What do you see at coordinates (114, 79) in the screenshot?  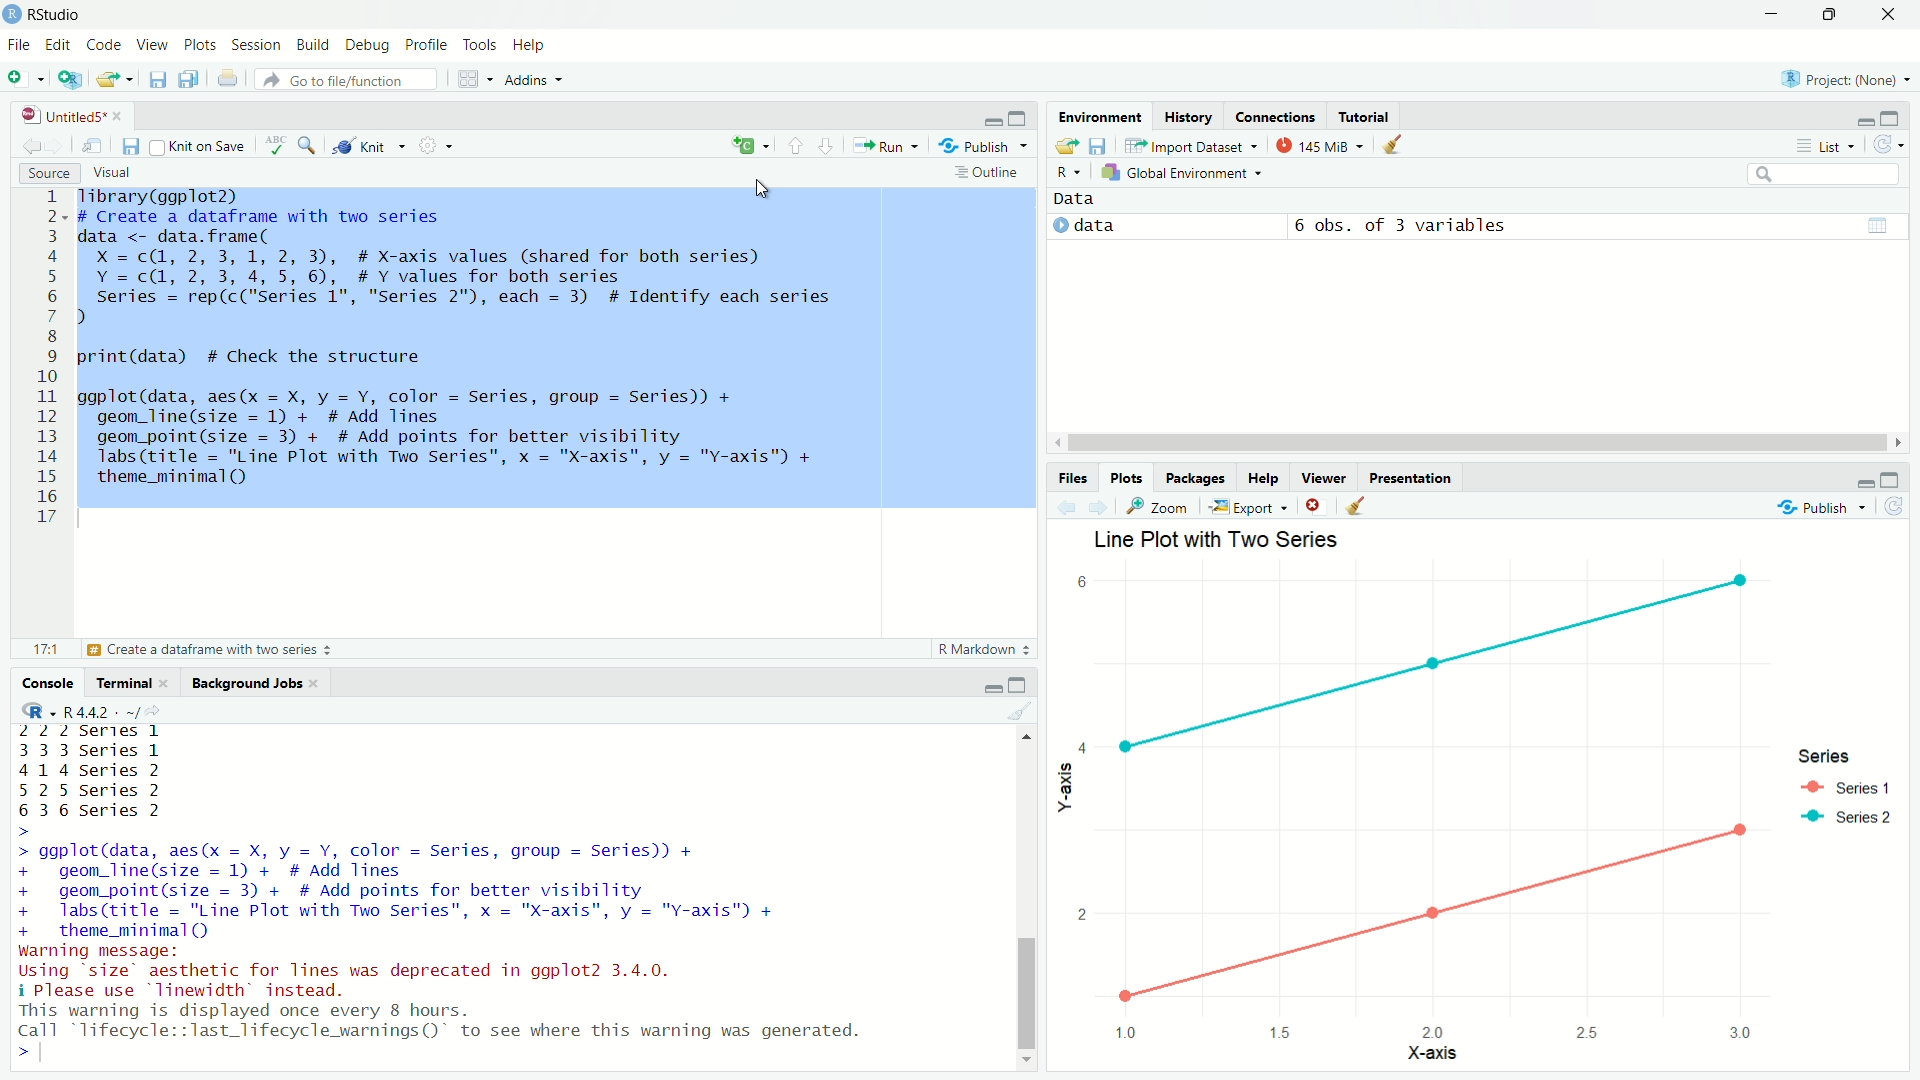 I see `Open an existing file` at bounding box center [114, 79].